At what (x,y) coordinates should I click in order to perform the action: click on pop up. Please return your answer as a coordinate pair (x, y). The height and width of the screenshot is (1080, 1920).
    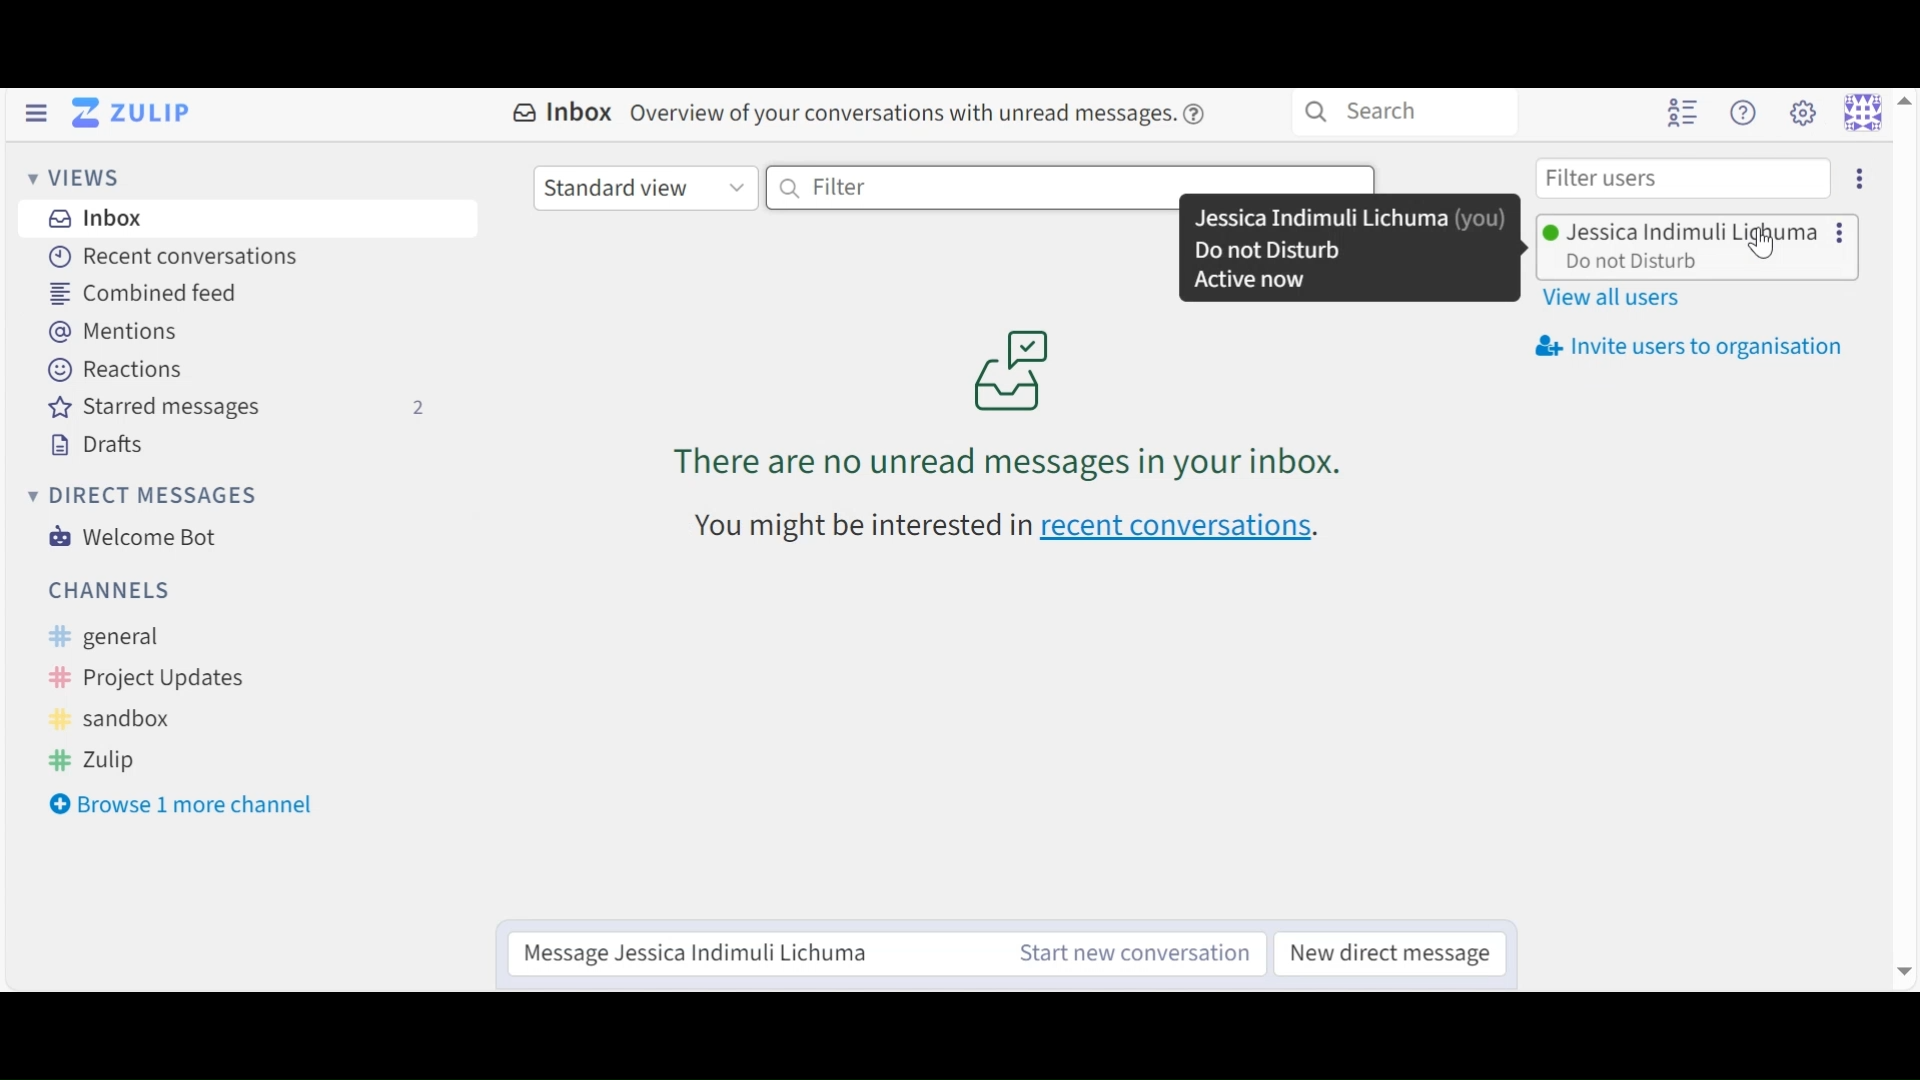
    Looking at the image, I should click on (1356, 252).